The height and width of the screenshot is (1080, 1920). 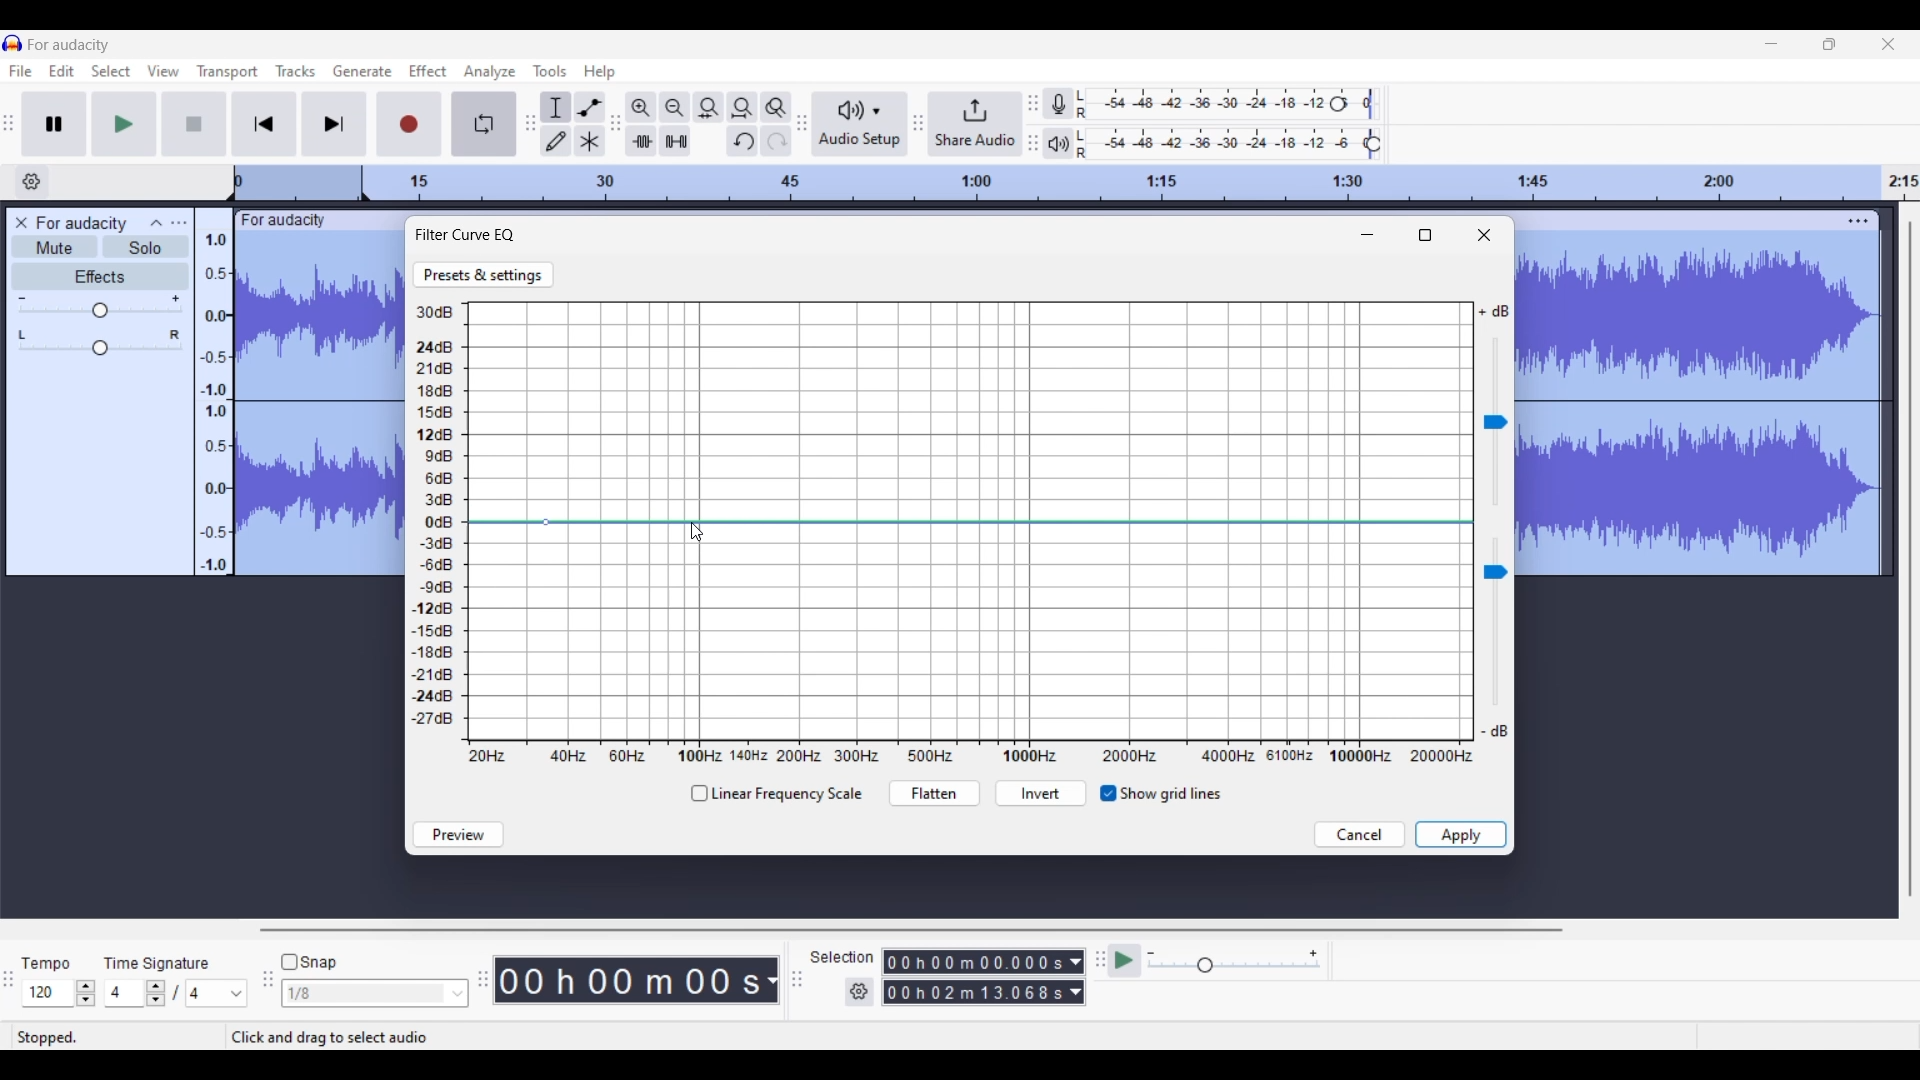 I want to click on TIme signature, so click(x=158, y=961).